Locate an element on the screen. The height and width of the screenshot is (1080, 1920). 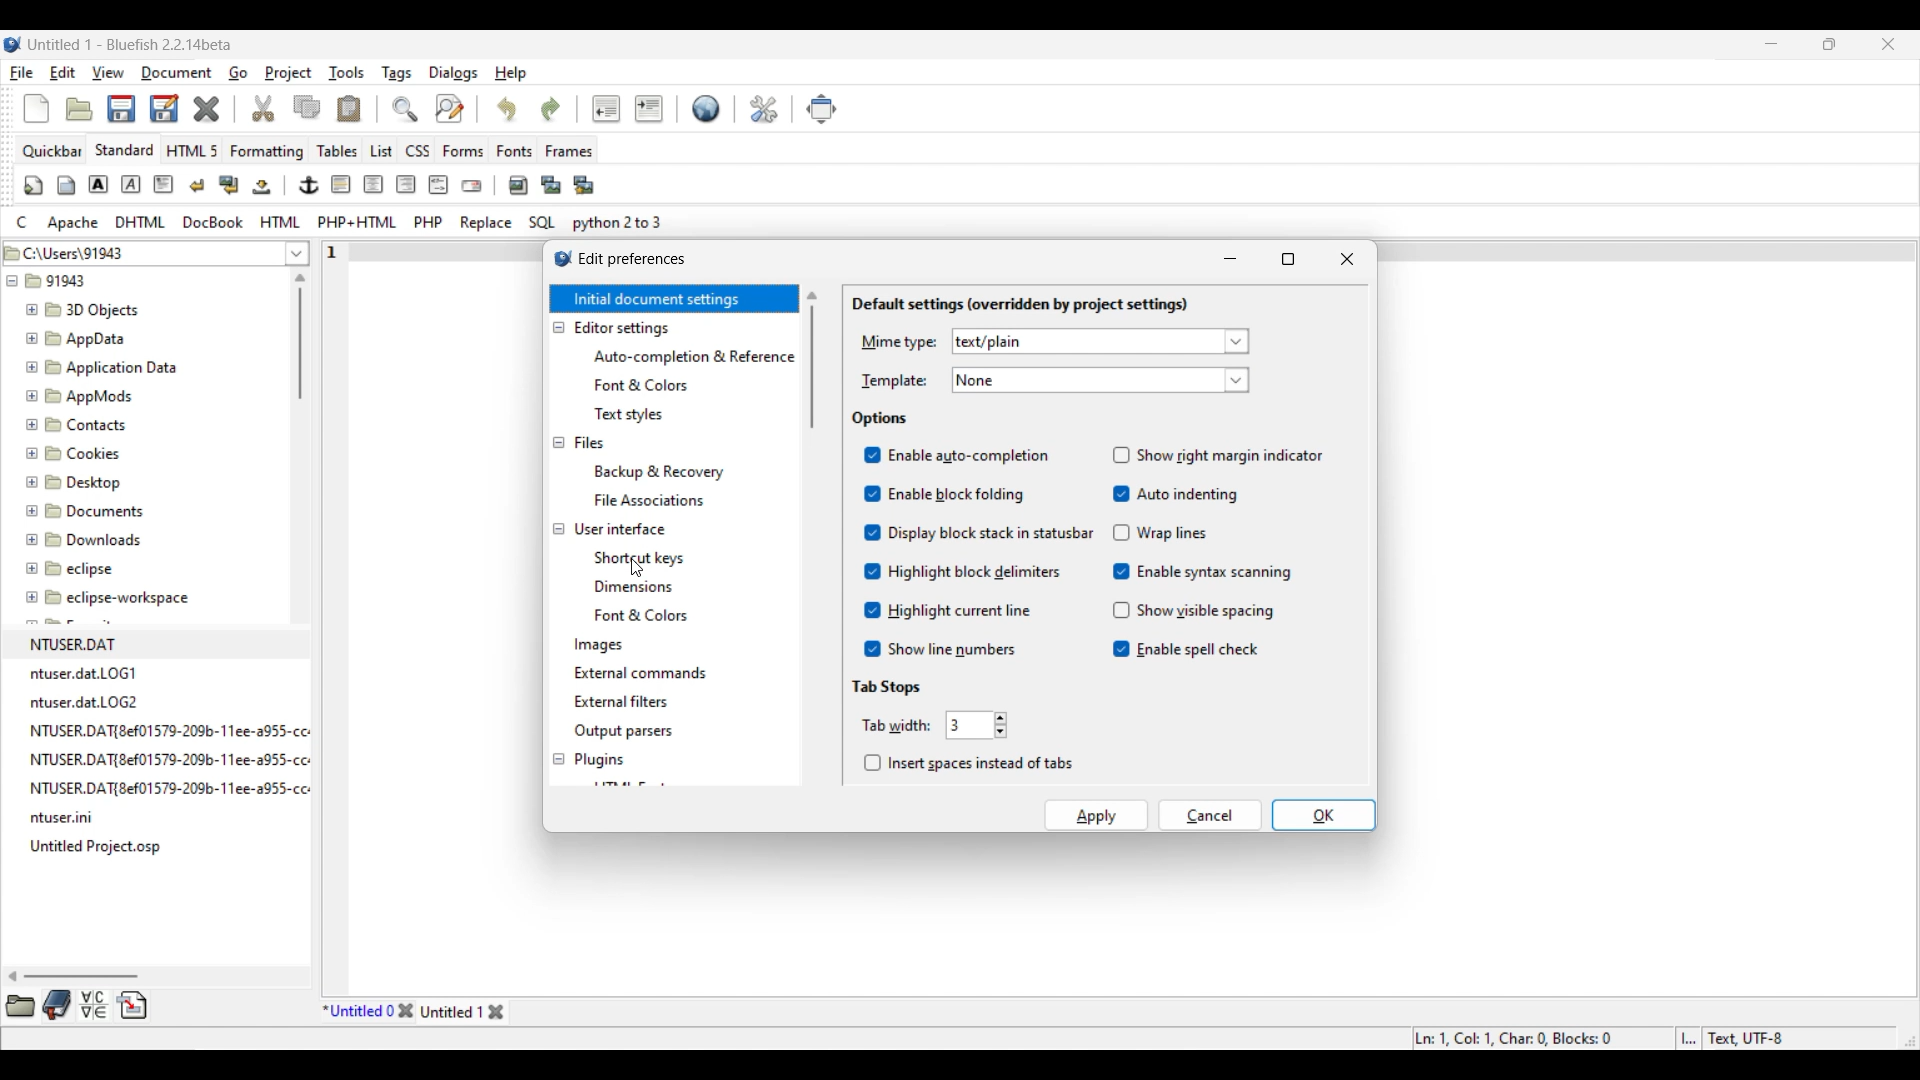
Section title is located at coordinates (882, 419).